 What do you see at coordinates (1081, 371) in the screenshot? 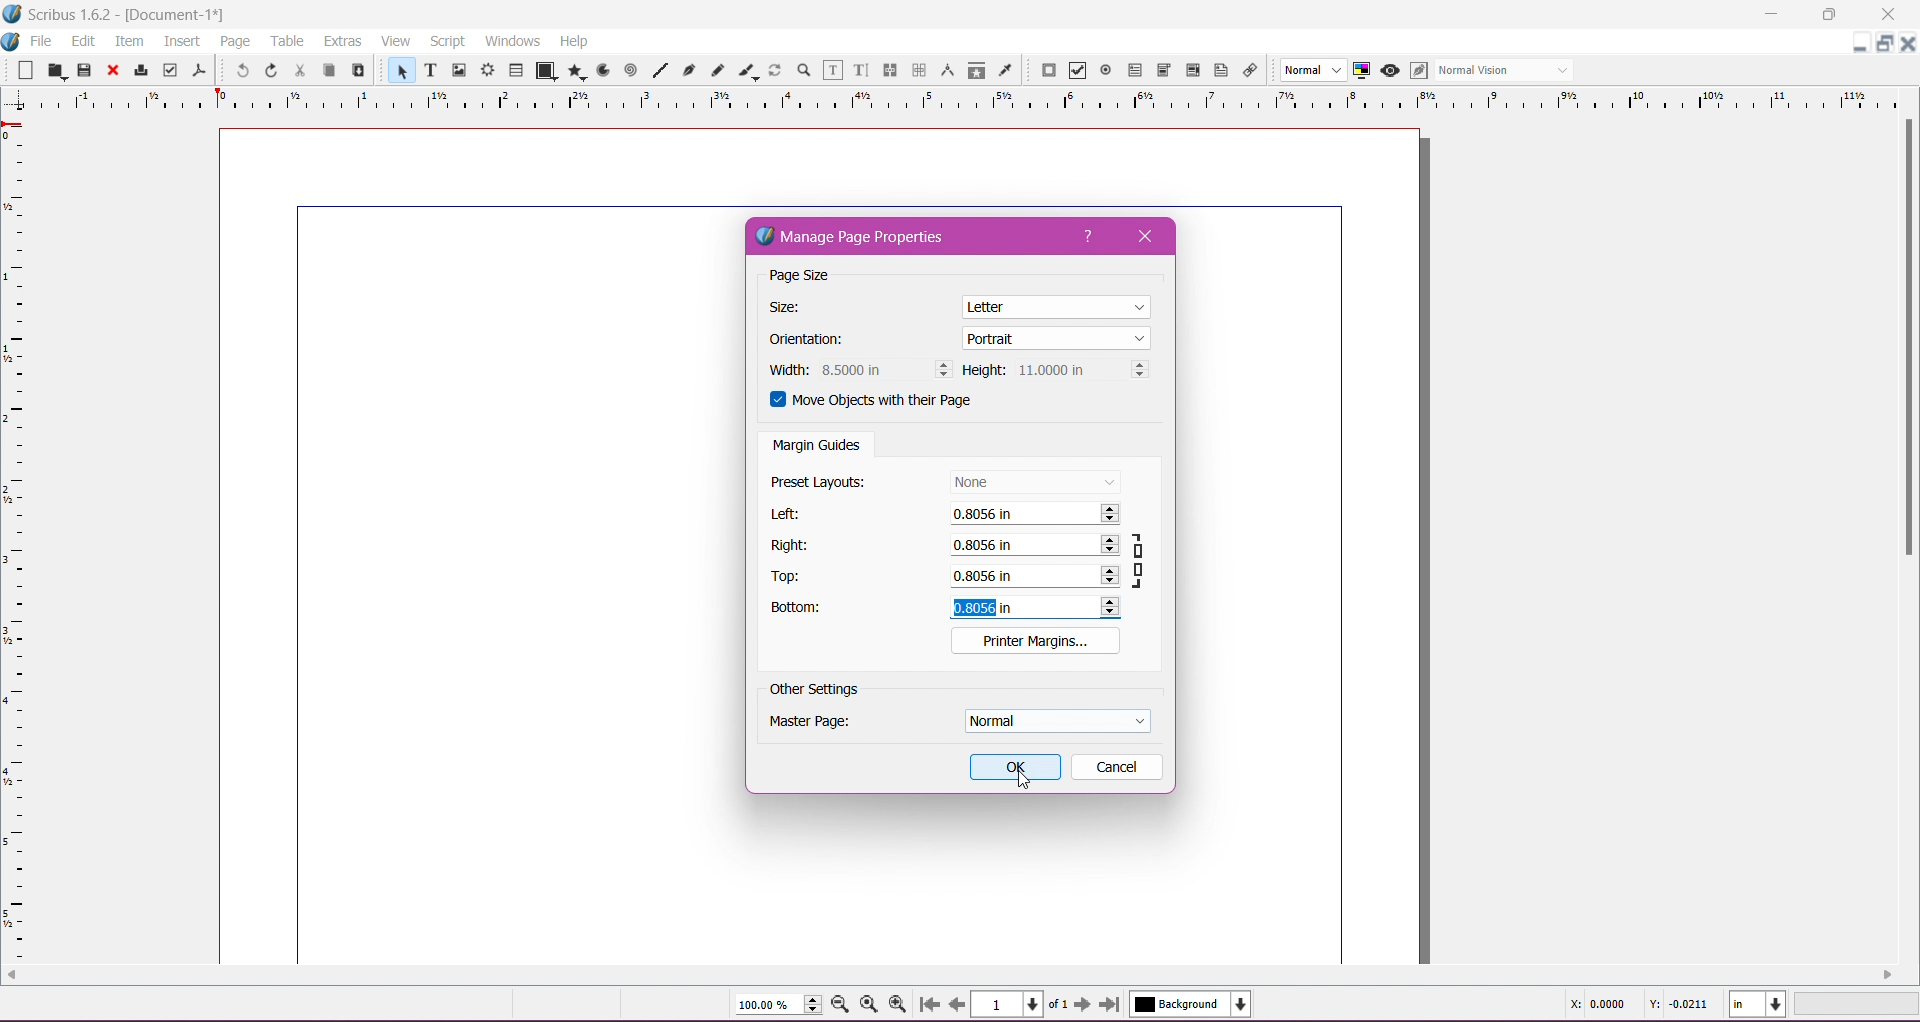
I see `Set Page Height` at bounding box center [1081, 371].